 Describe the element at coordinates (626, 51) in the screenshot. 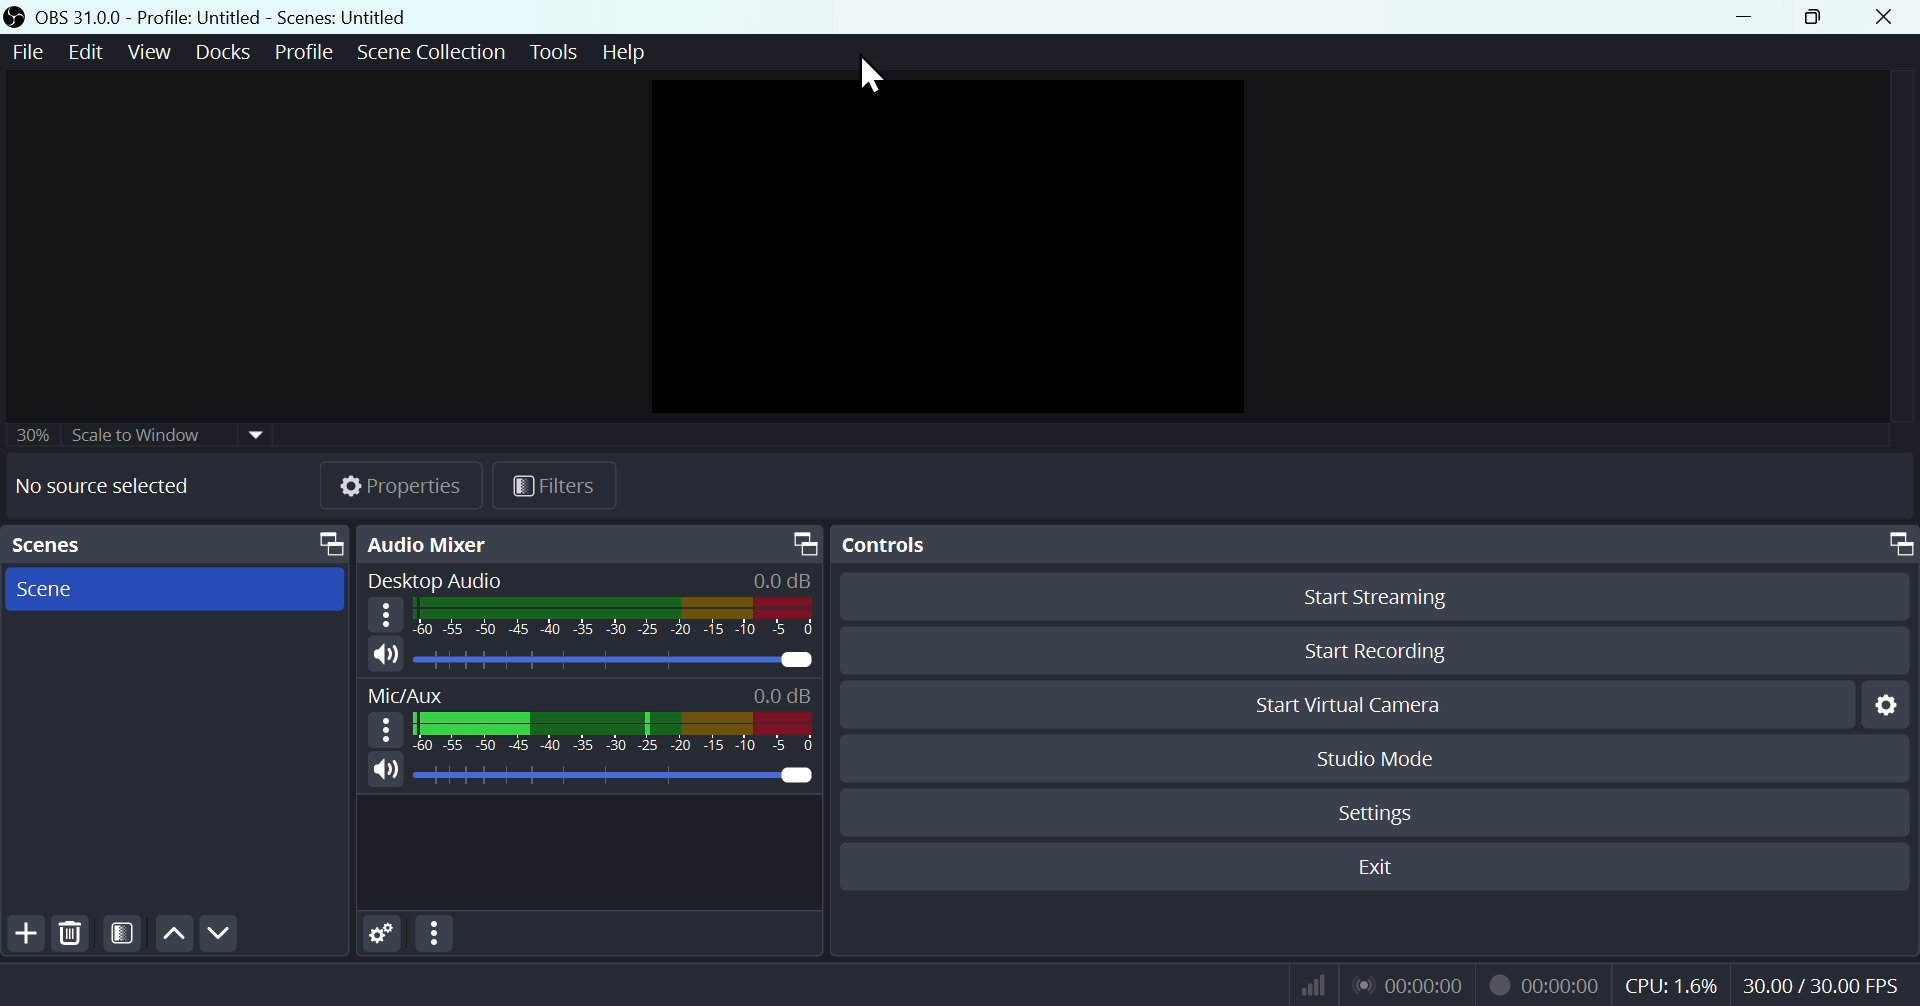

I see `help` at that location.